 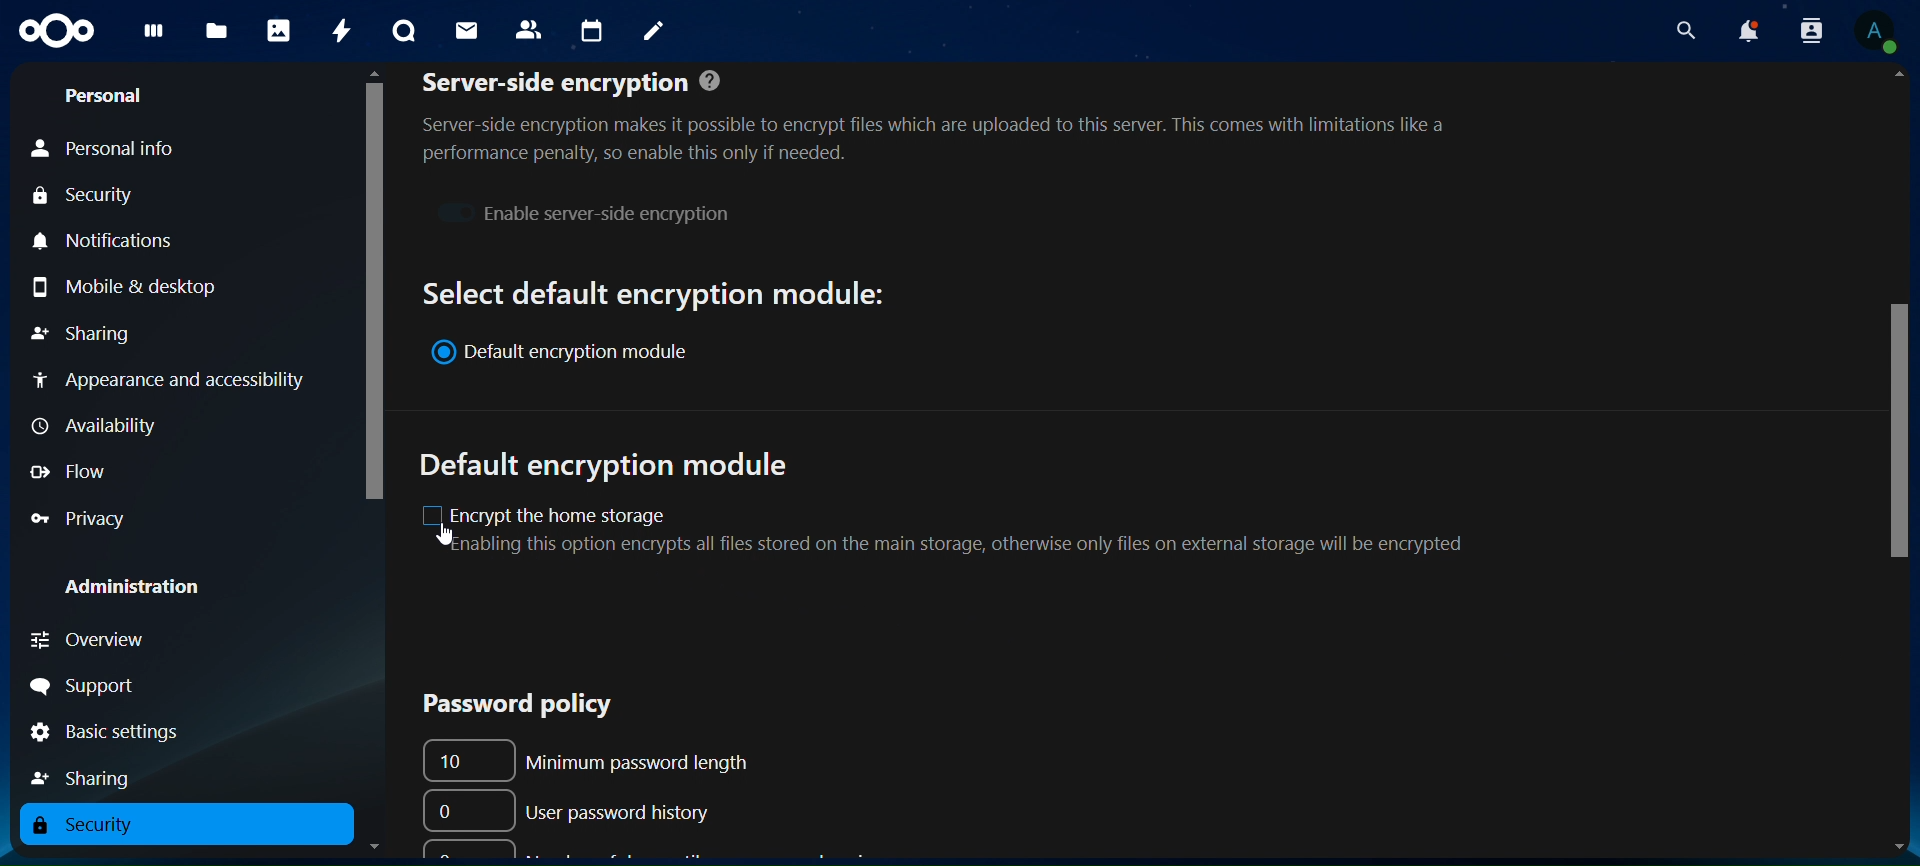 I want to click on default encrypton module, so click(x=572, y=354).